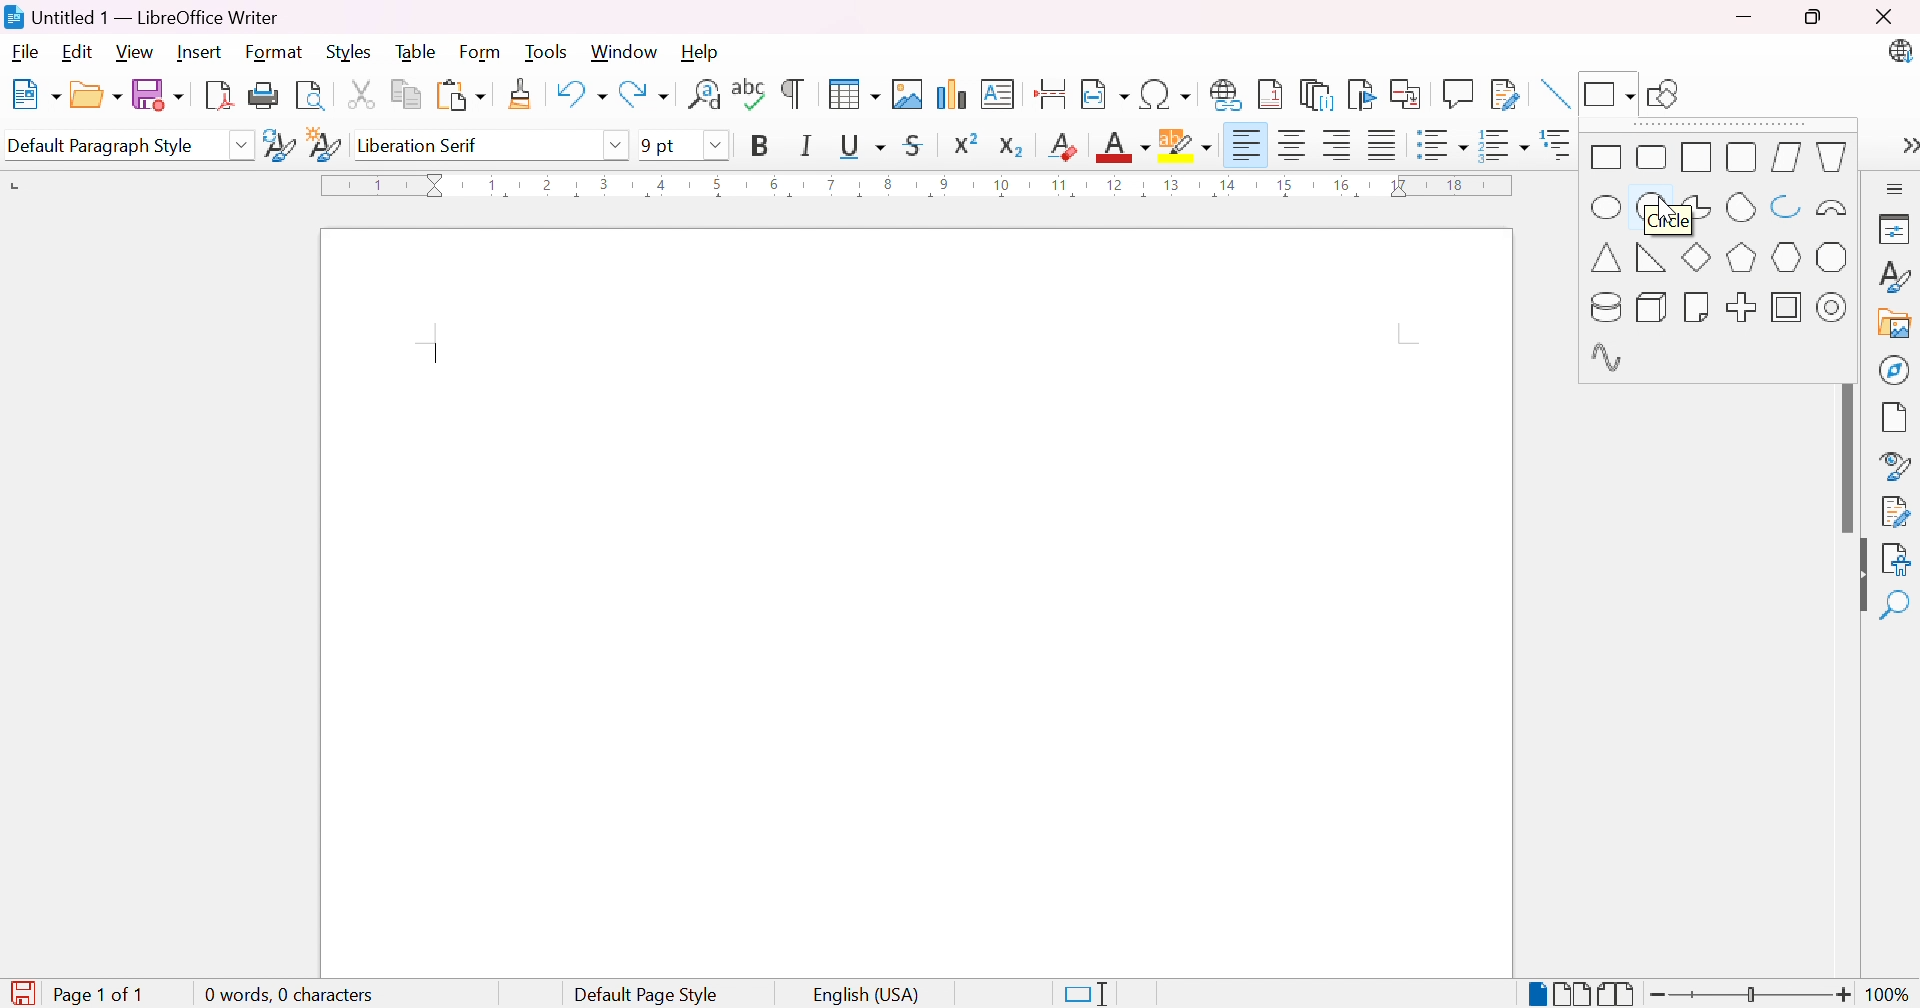 This screenshot has height=1008, width=1920. What do you see at coordinates (1650, 307) in the screenshot?
I see `Cuboid` at bounding box center [1650, 307].